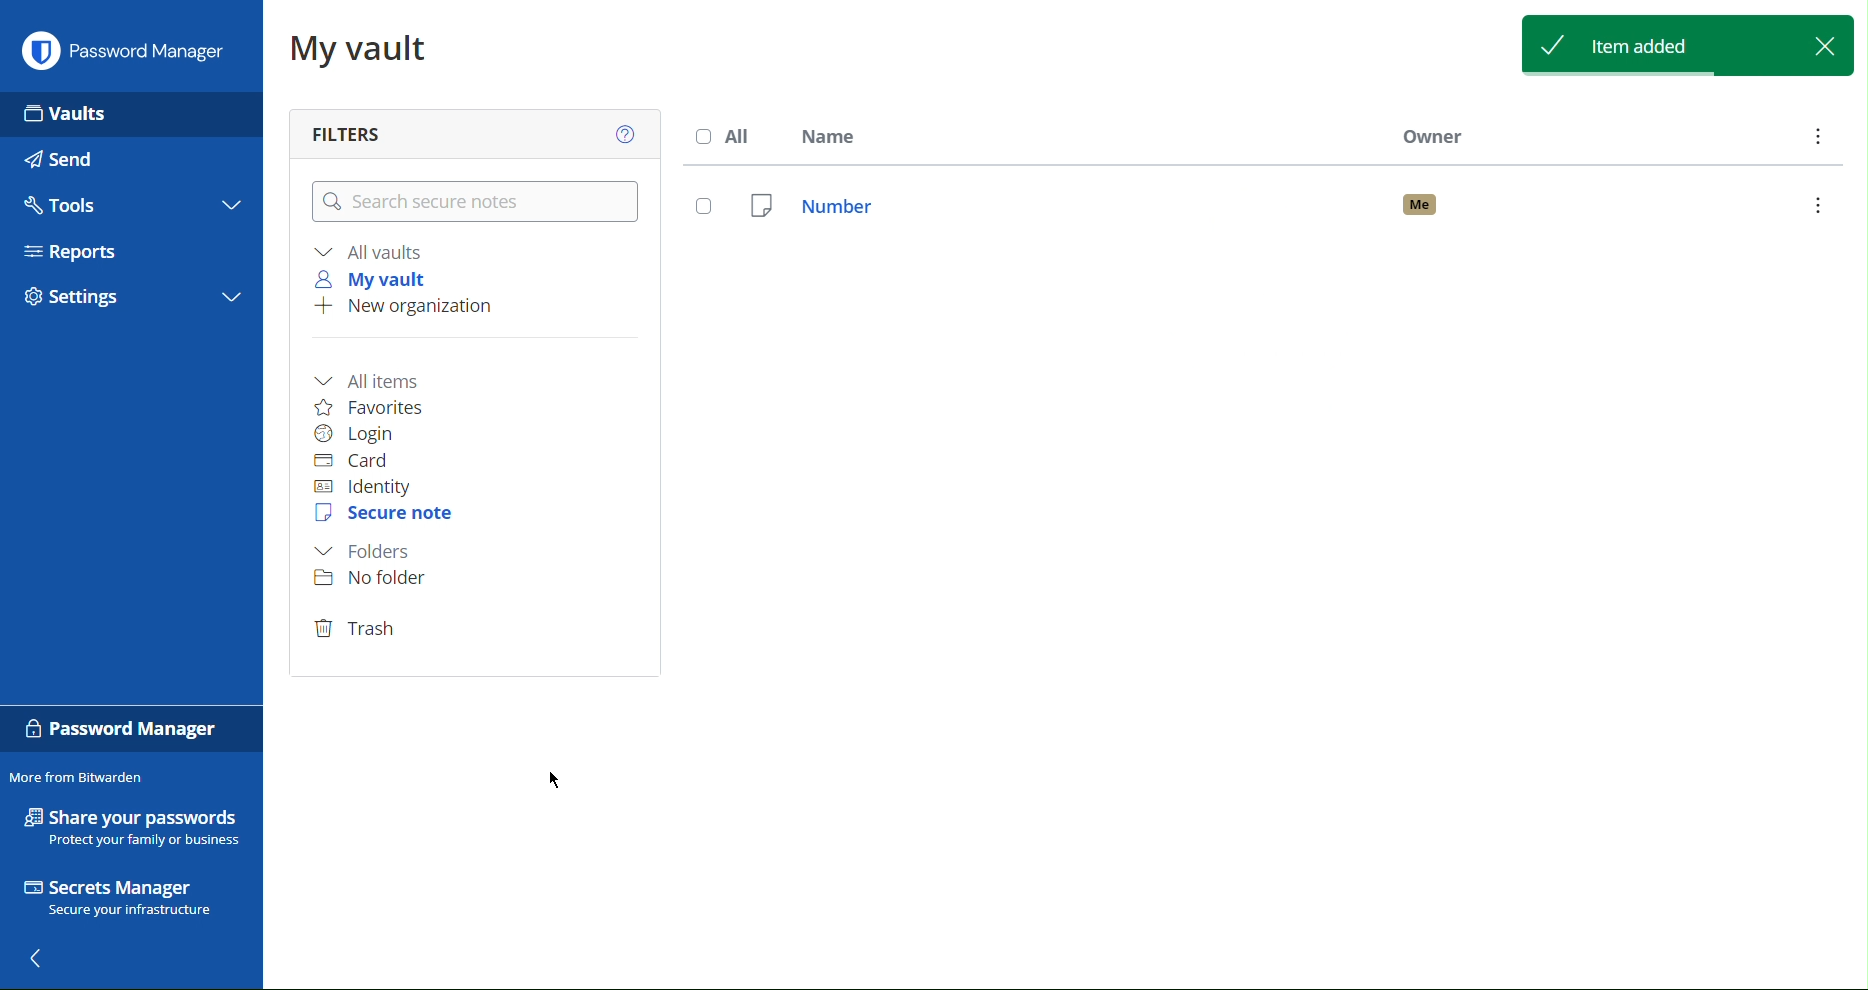 The image size is (1868, 990). What do you see at coordinates (362, 460) in the screenshot?
I see `Card` at bounding box center [362, 460].